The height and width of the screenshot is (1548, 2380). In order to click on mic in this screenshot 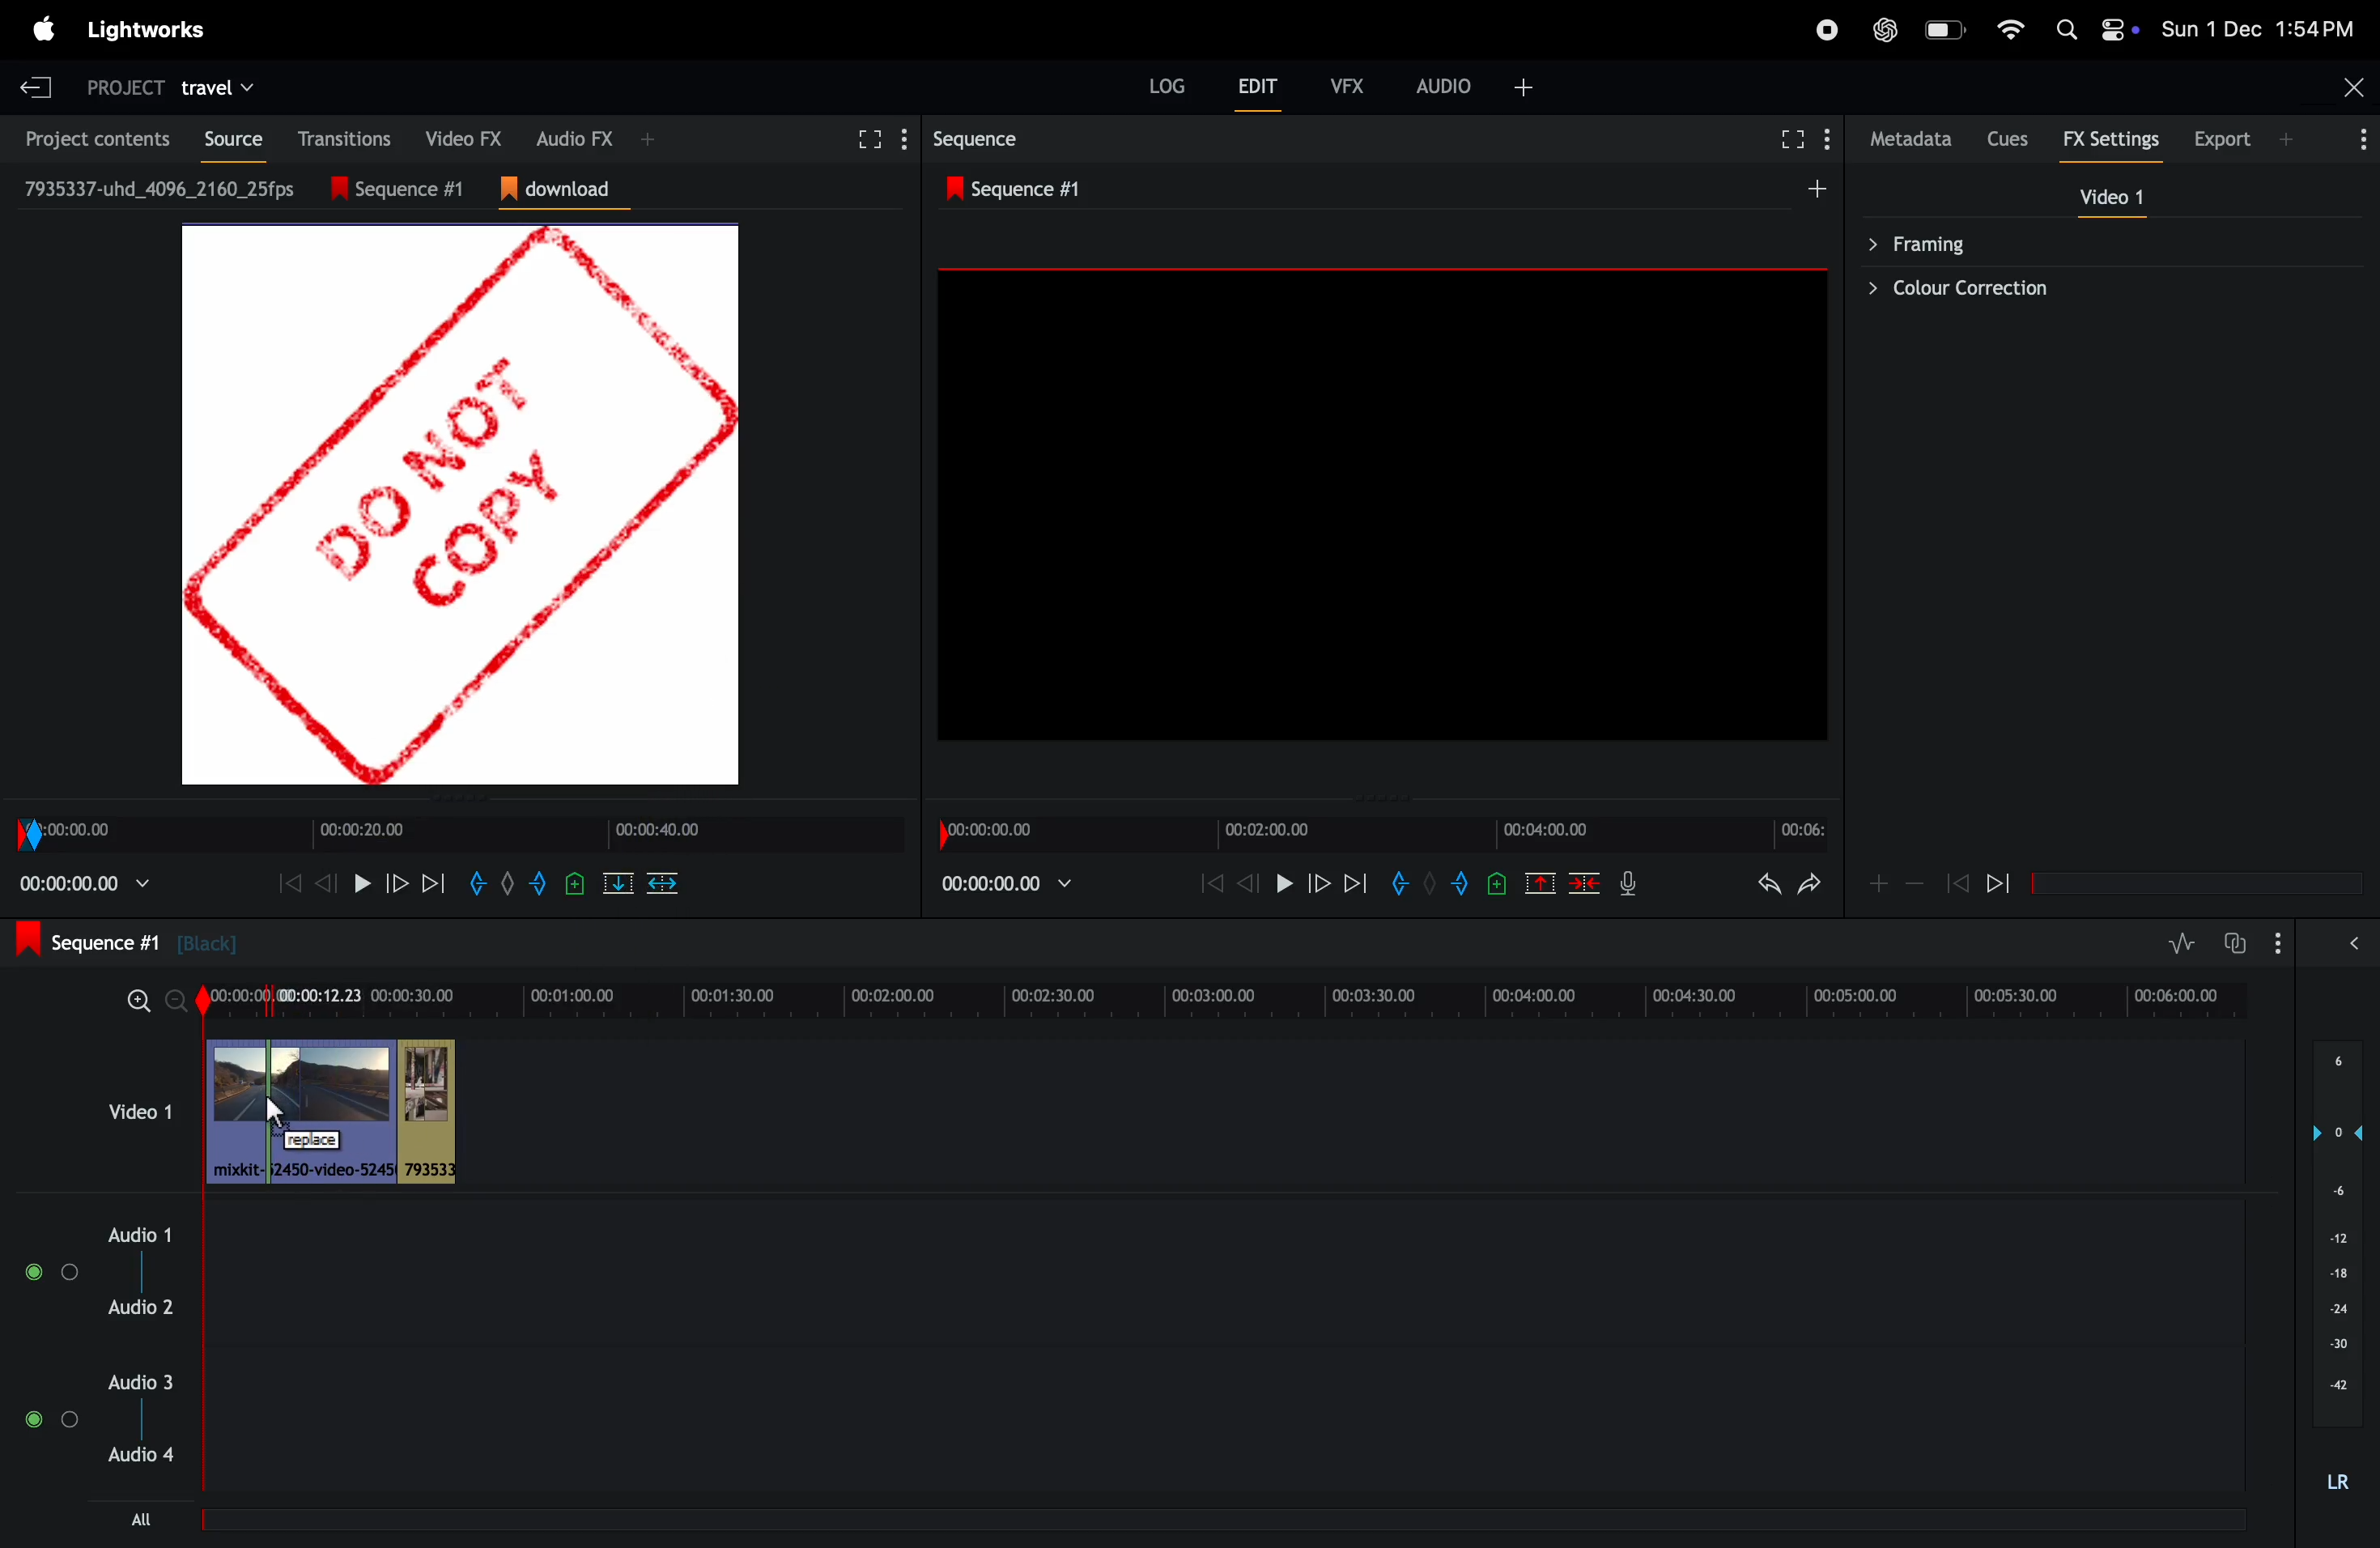, I will do `click(1628, 882)`.